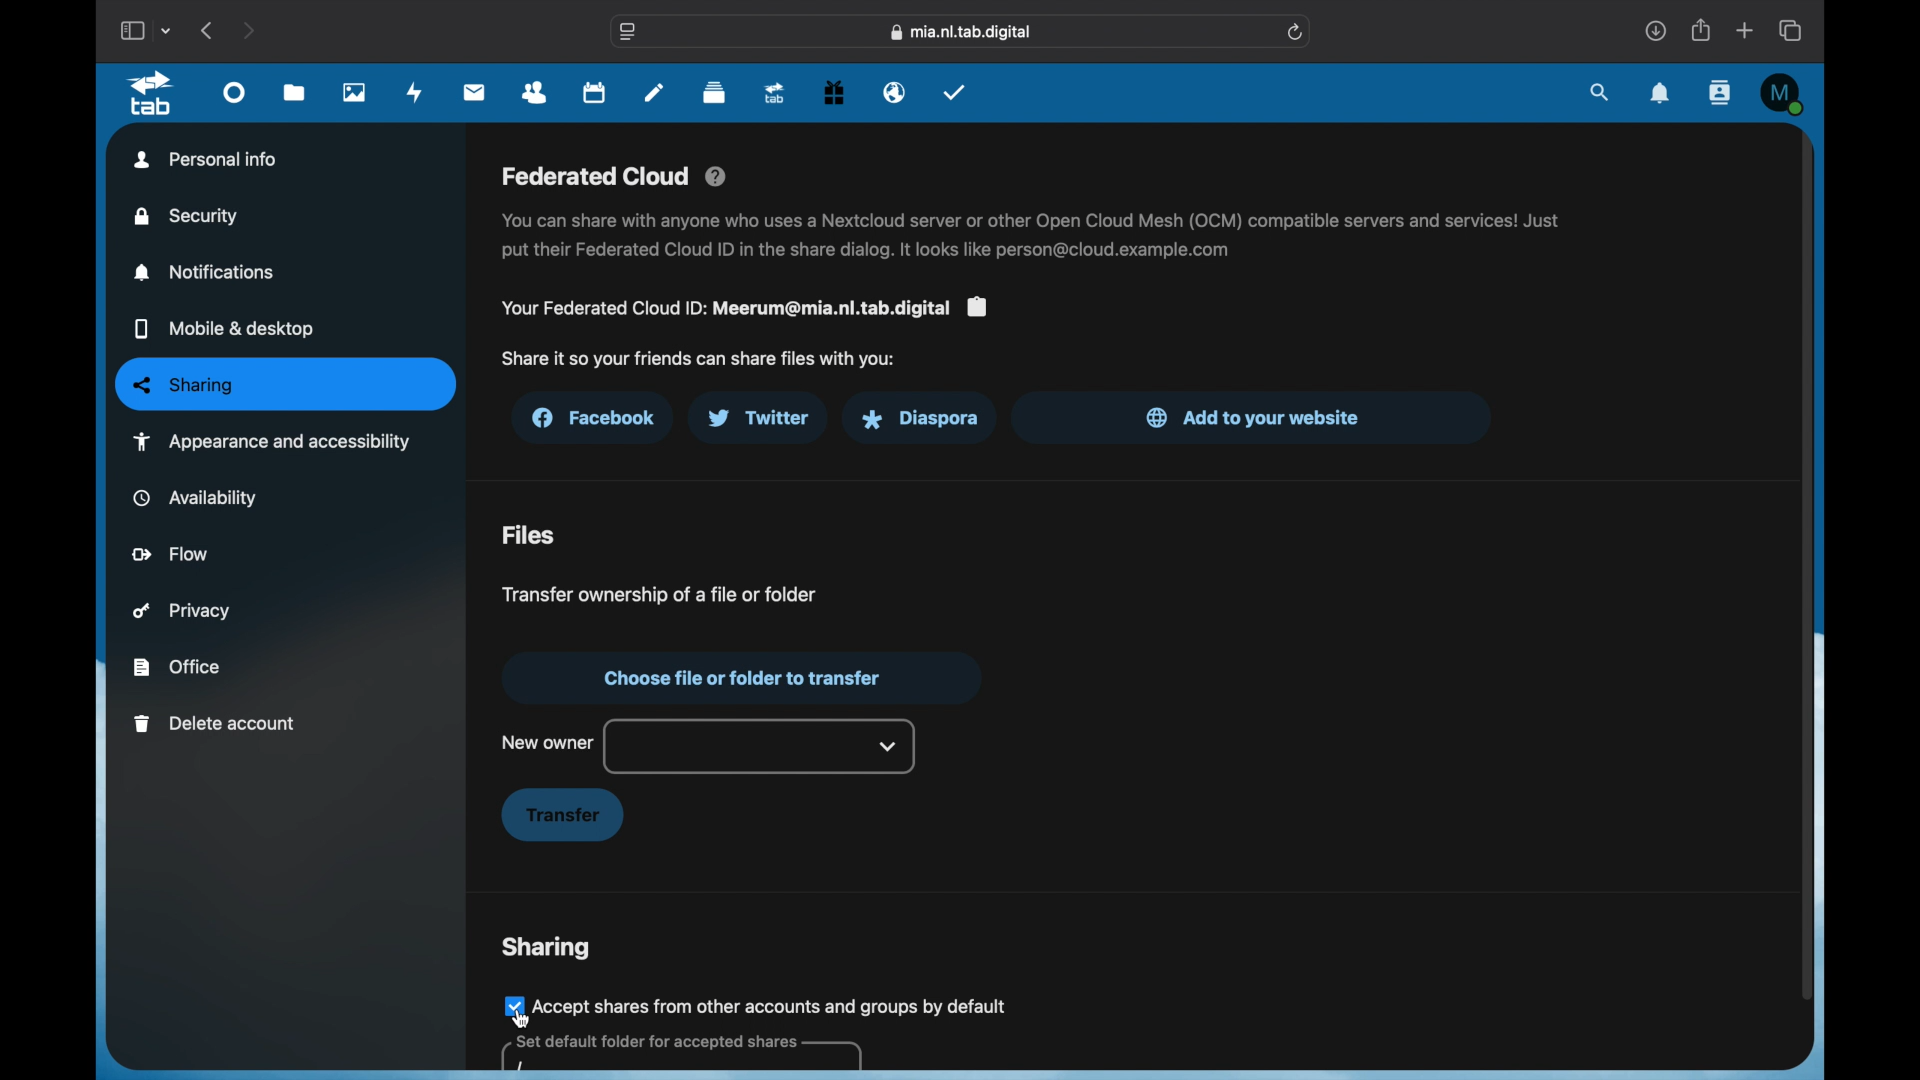  What do you see at coordinates (529, 536) in the screenshot?
I see `files` at bounding box center [529, 536].